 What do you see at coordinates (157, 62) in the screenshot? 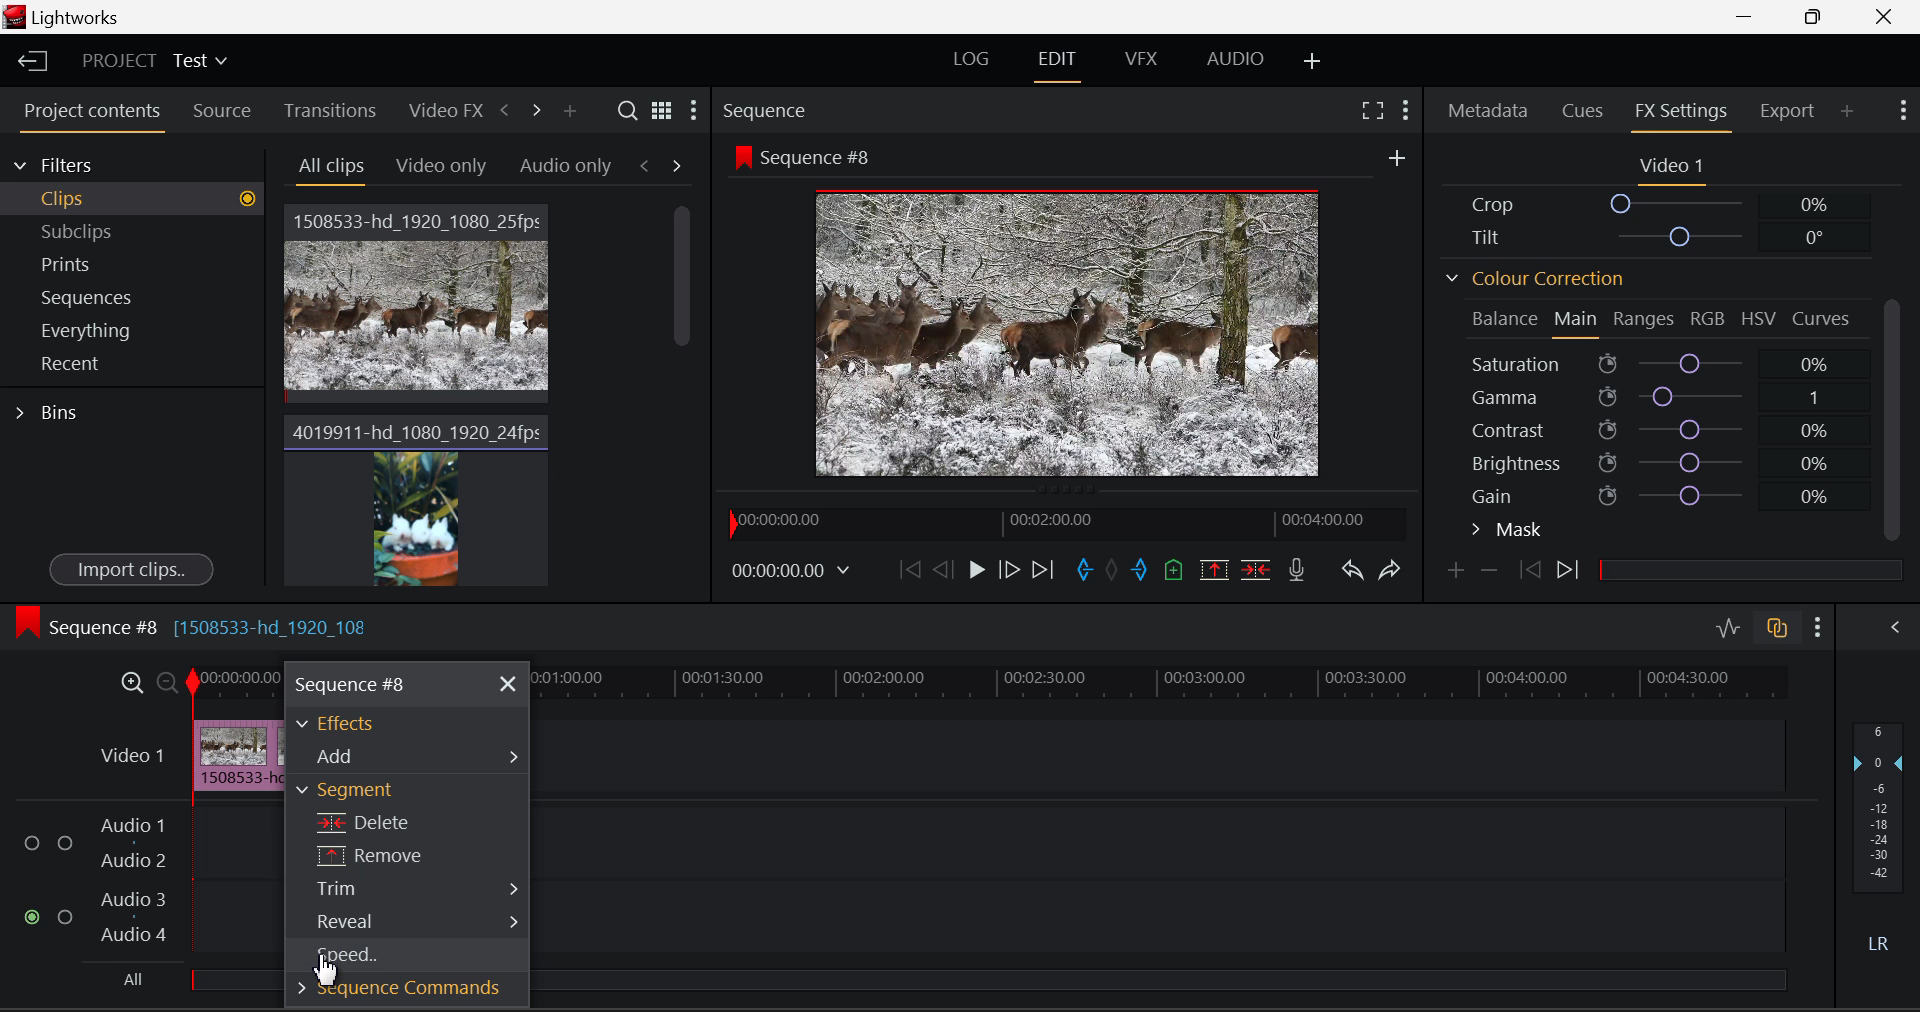
I see `Project Title` at bounding box center [157, 62].